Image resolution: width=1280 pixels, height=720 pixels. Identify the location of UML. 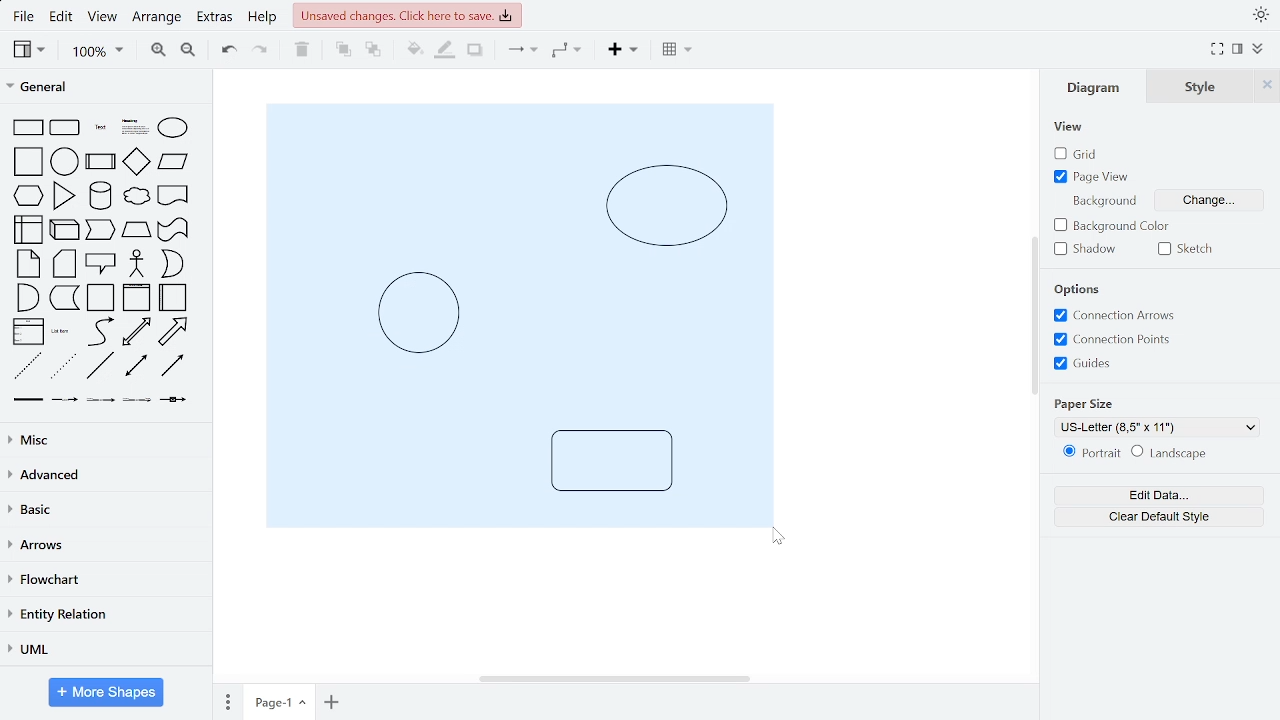
(103, 649).